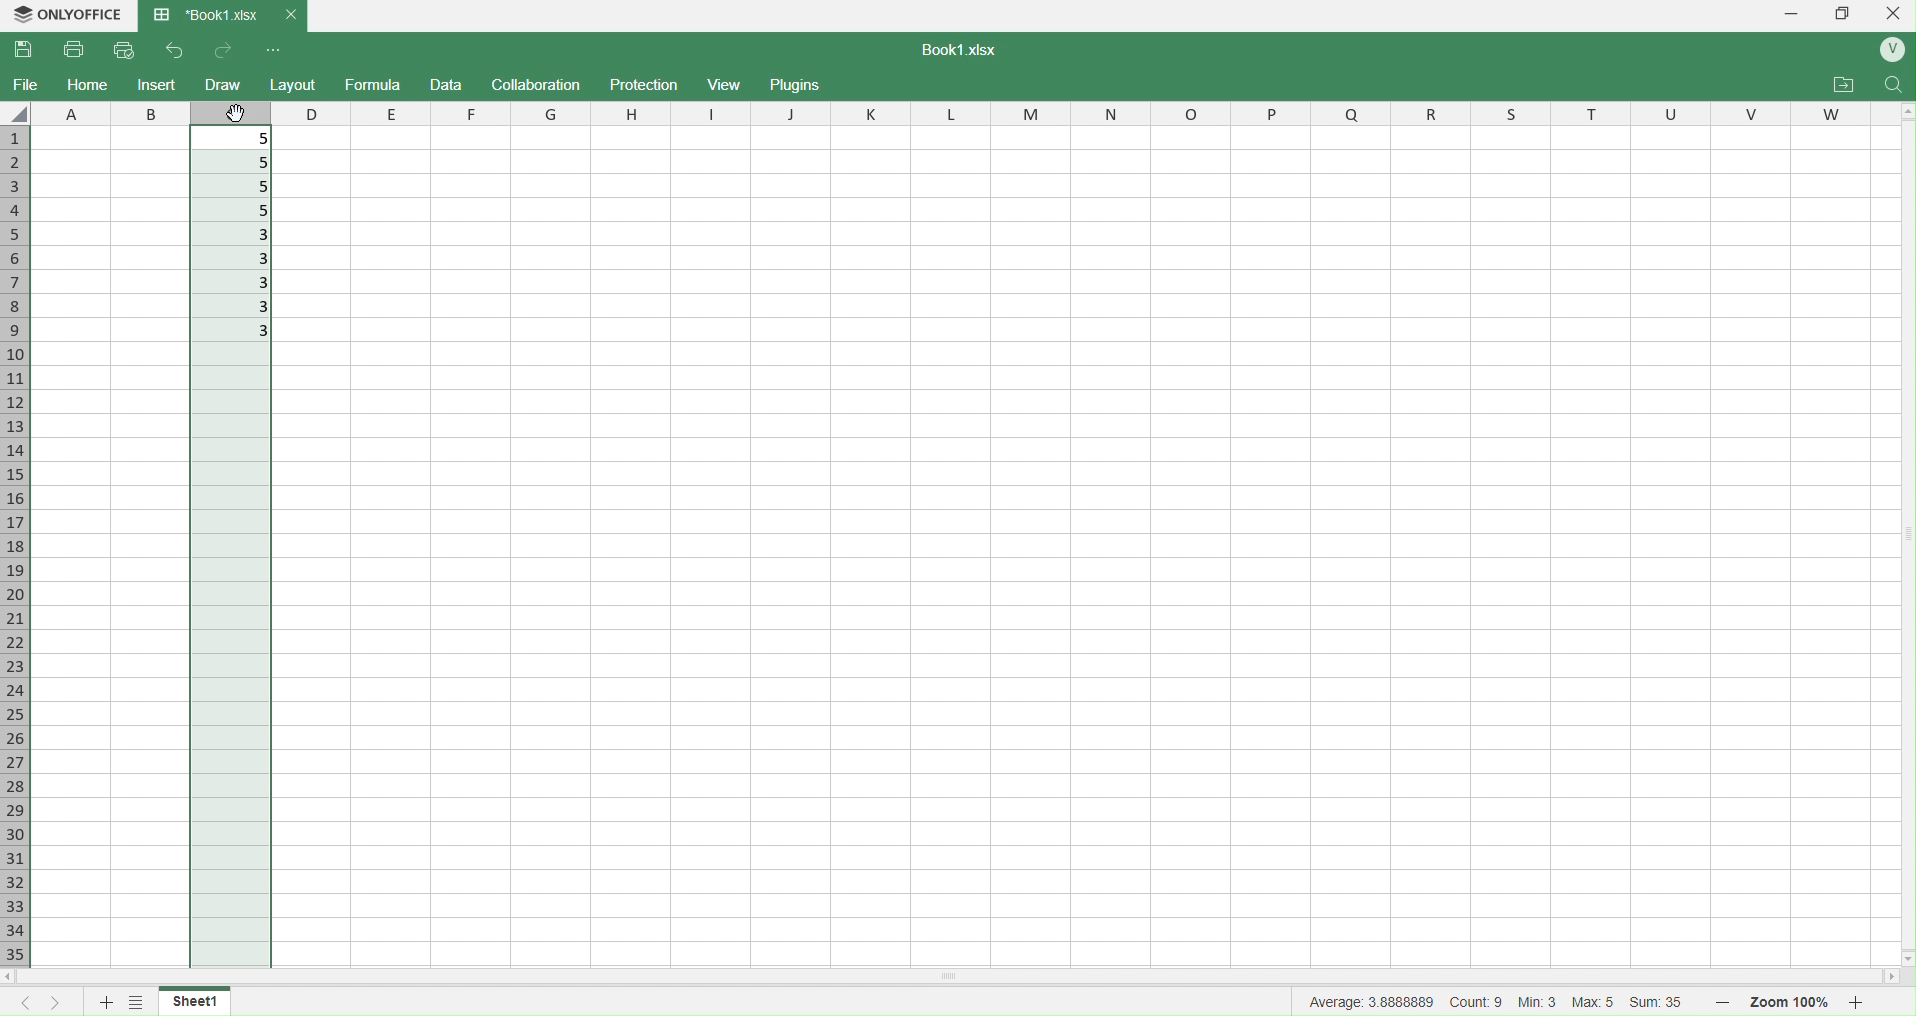  I want to click on Box, so click(1845, 13).